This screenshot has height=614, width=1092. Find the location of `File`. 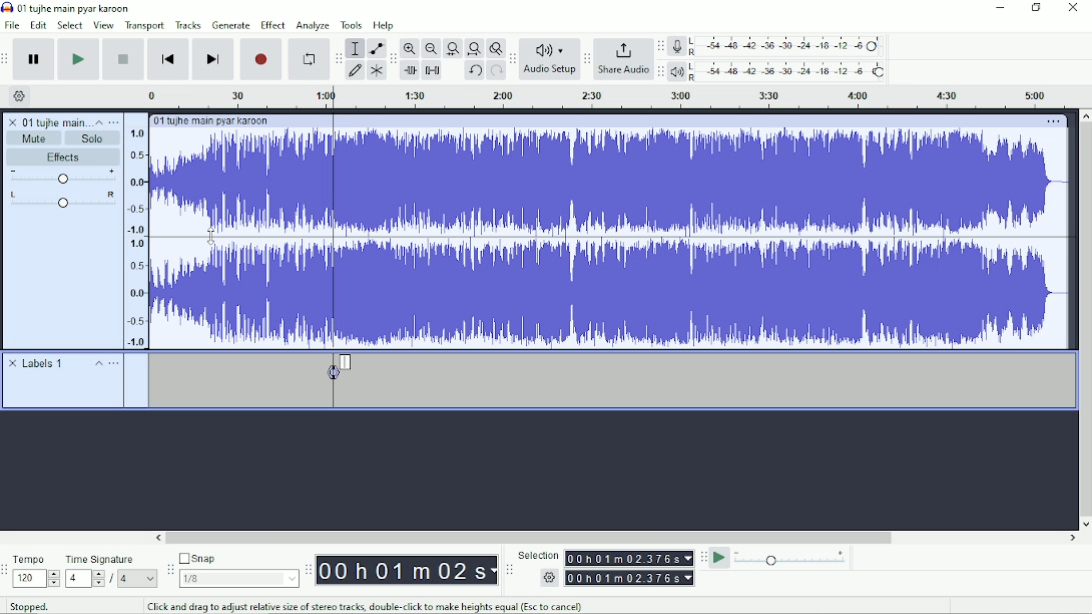

File is located at coordinates (11, 25).